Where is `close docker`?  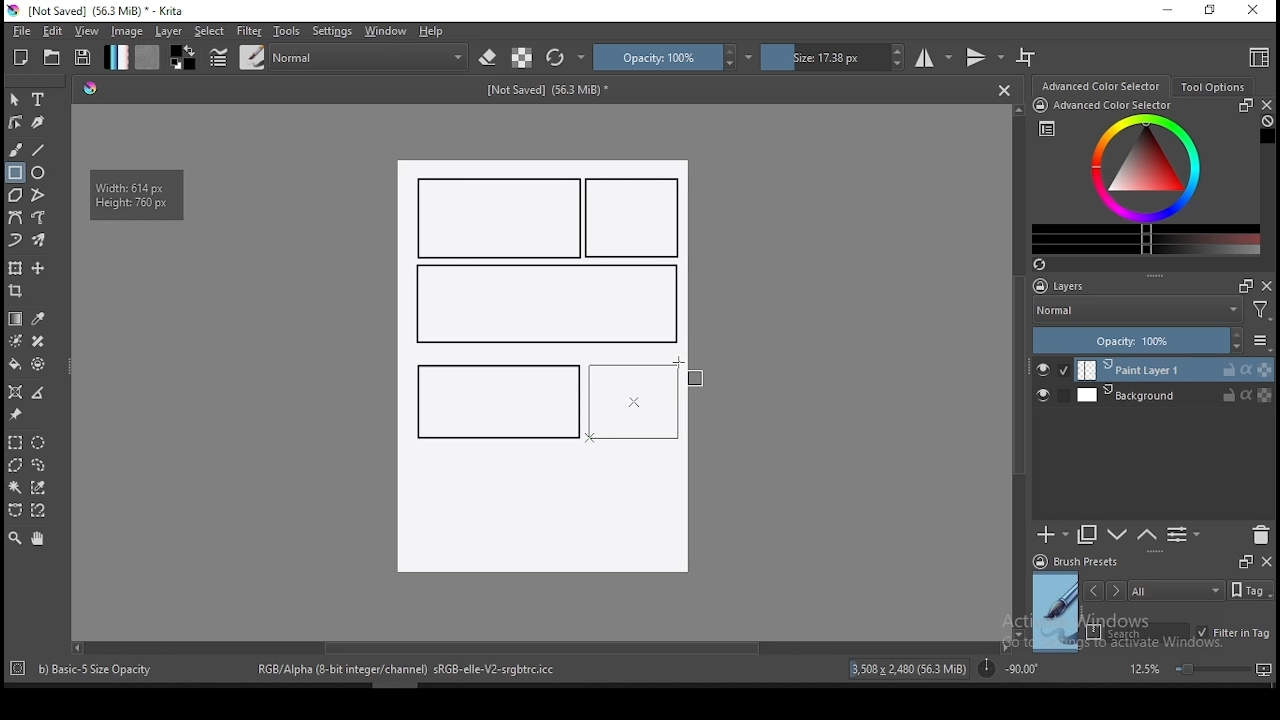
close docker is located at coordinates (1266, 105).